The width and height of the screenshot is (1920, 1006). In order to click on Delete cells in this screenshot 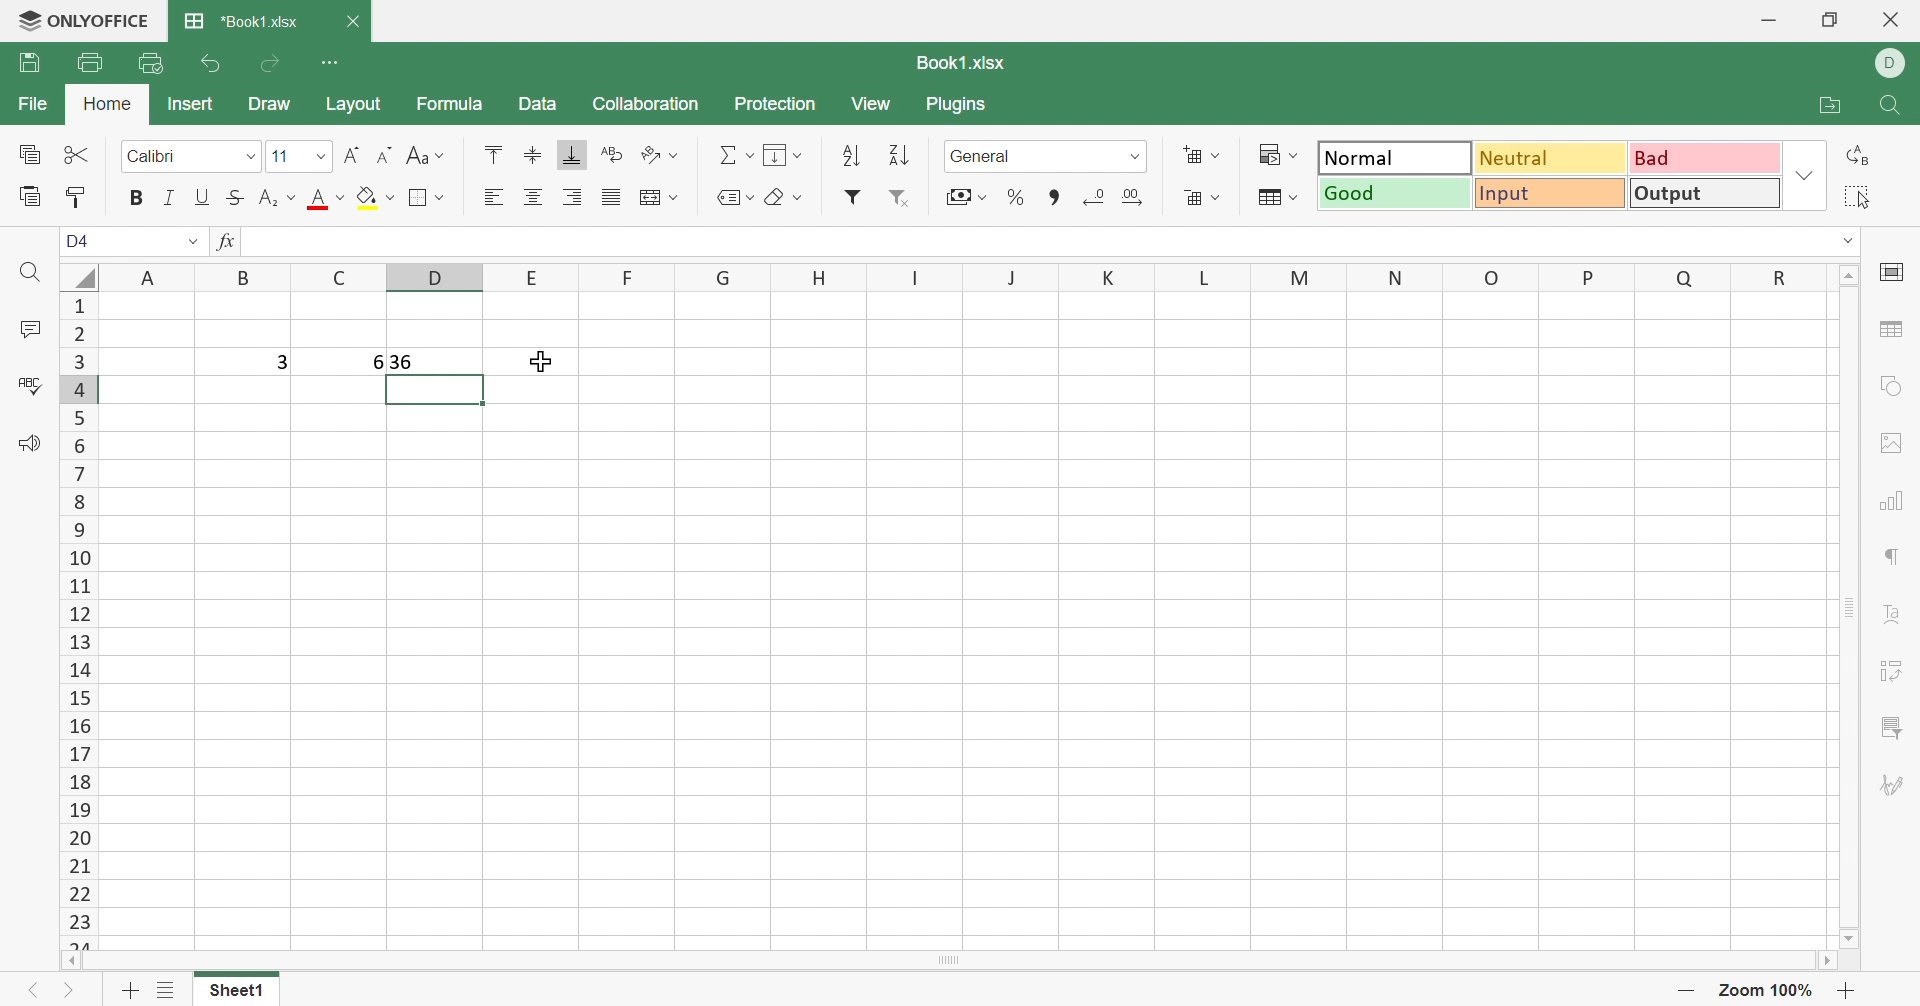, I will do `click(1204, 198)`.